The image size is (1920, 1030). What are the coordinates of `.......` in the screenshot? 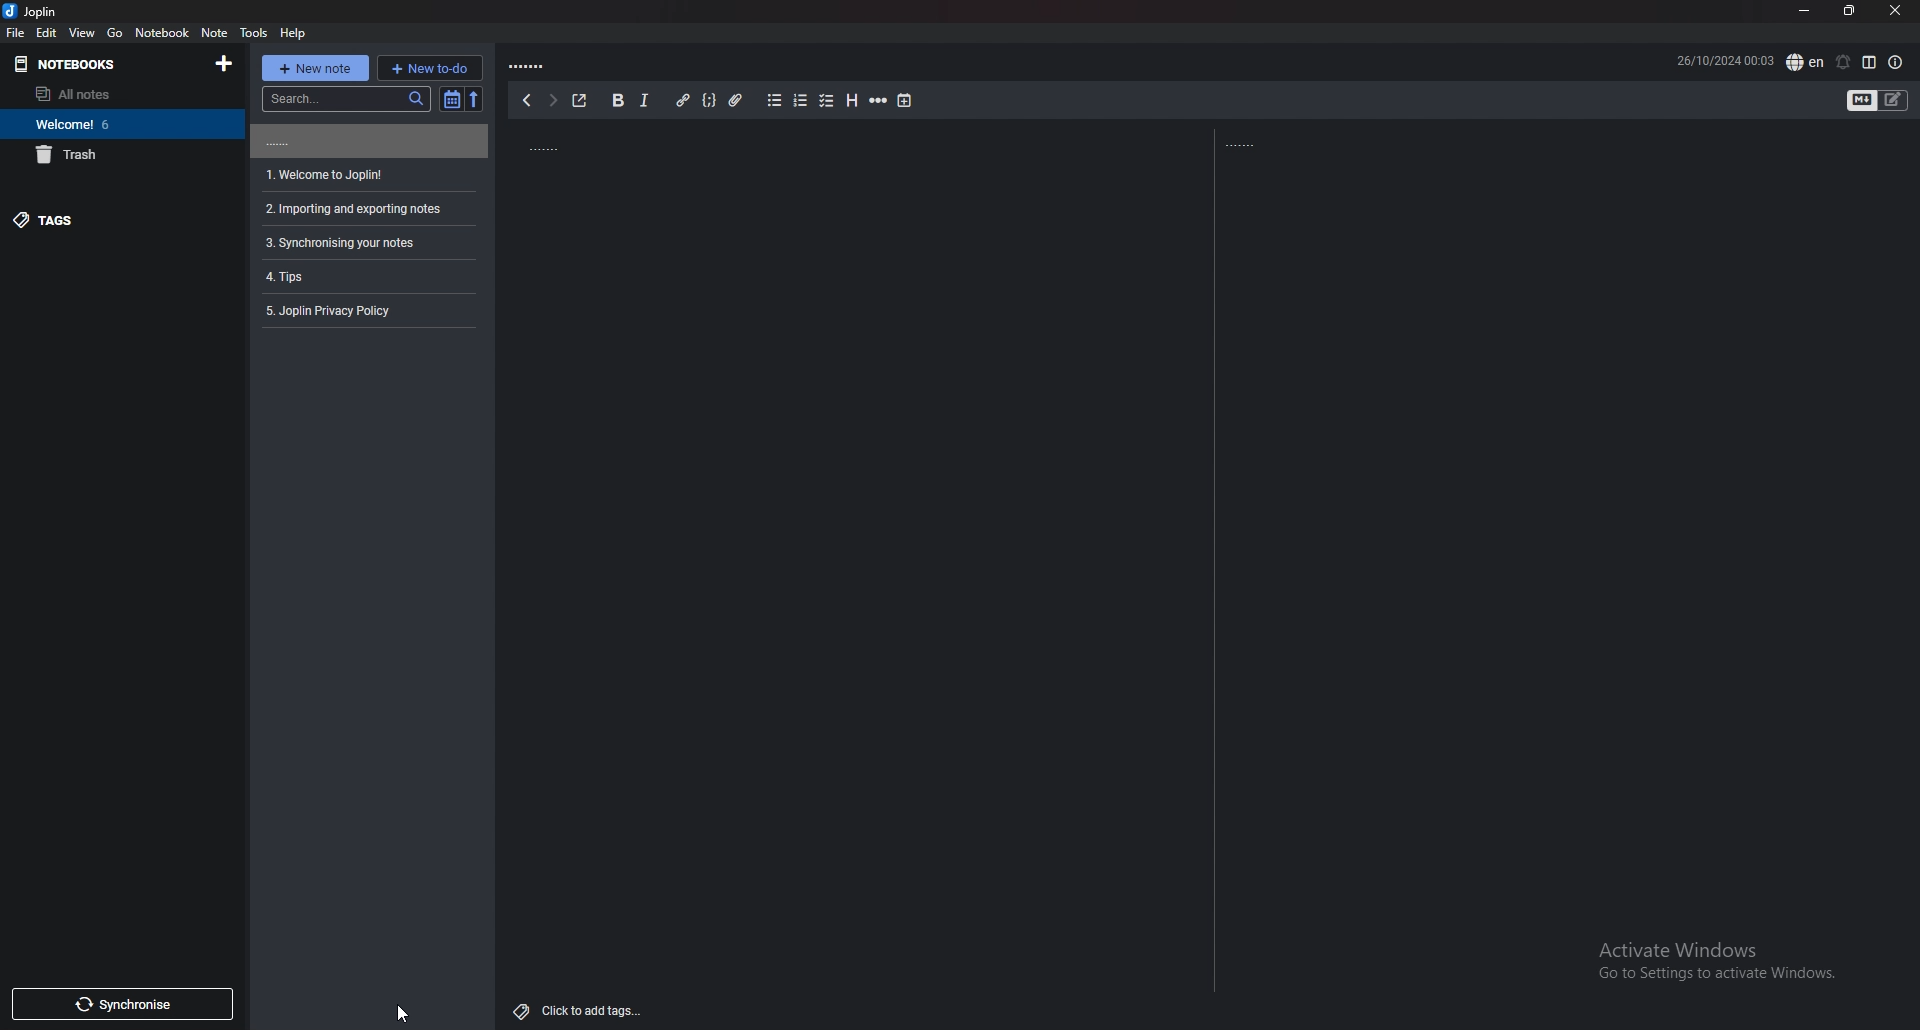 It's located at (605, 144).